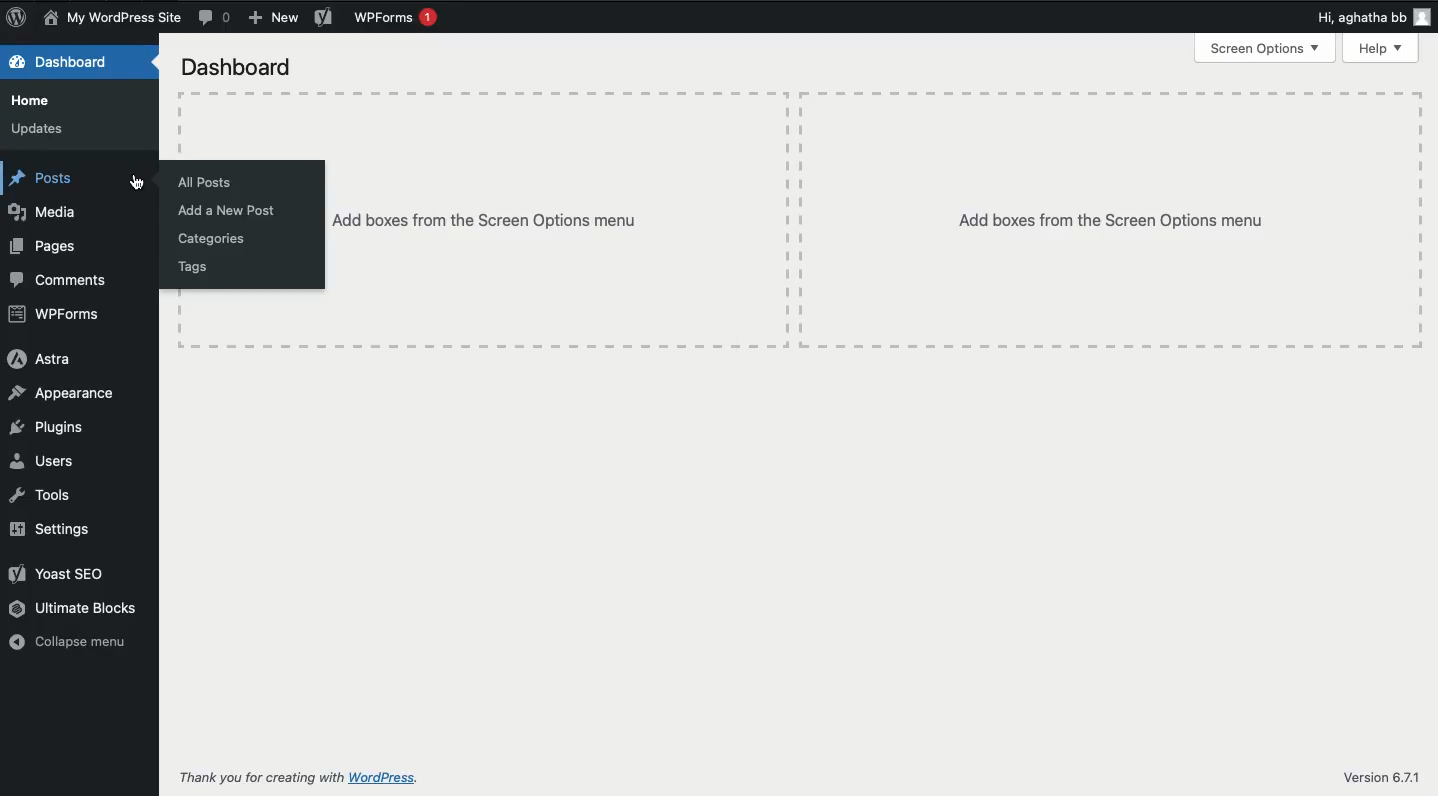 Image resolution: width=1438 pixels, height=796 pixels. I want to click on Astra , so click(44, 360).